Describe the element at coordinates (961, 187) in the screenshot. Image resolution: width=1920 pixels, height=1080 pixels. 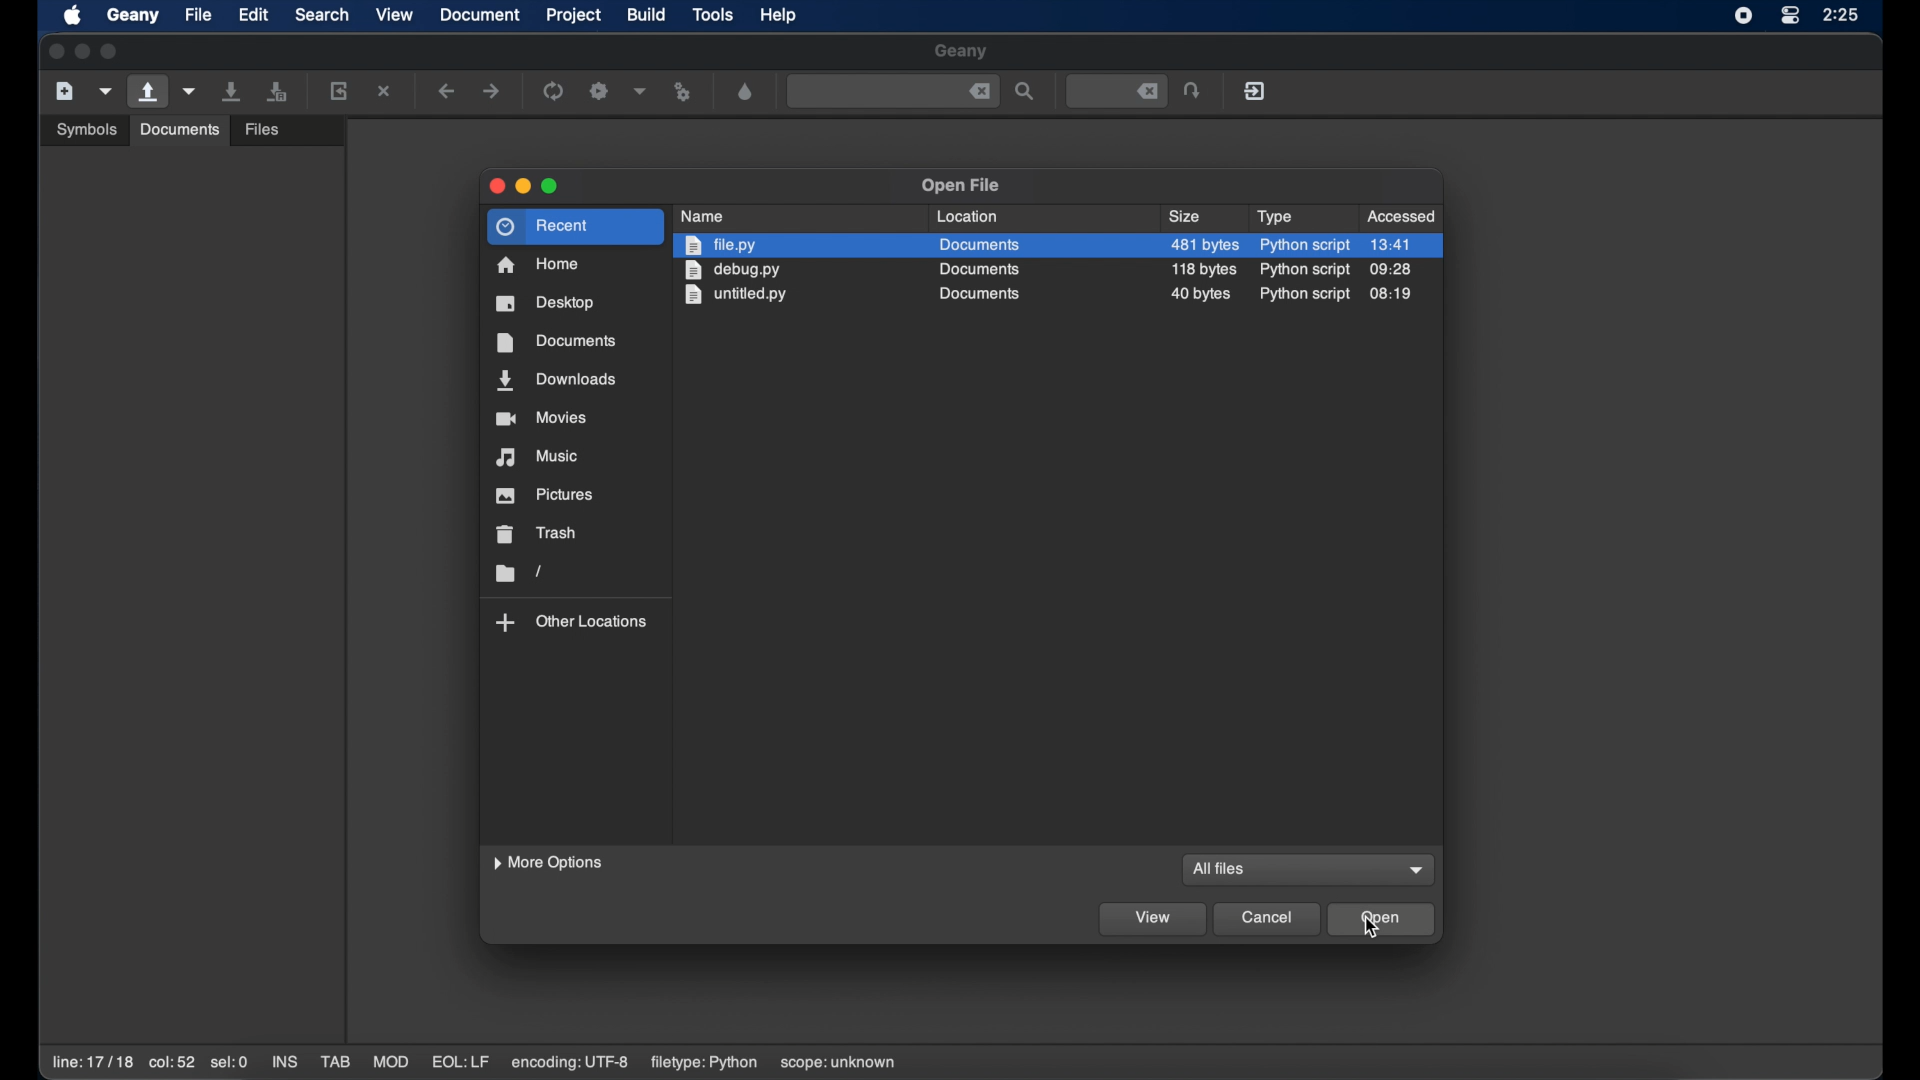
I see `open file` at that location.